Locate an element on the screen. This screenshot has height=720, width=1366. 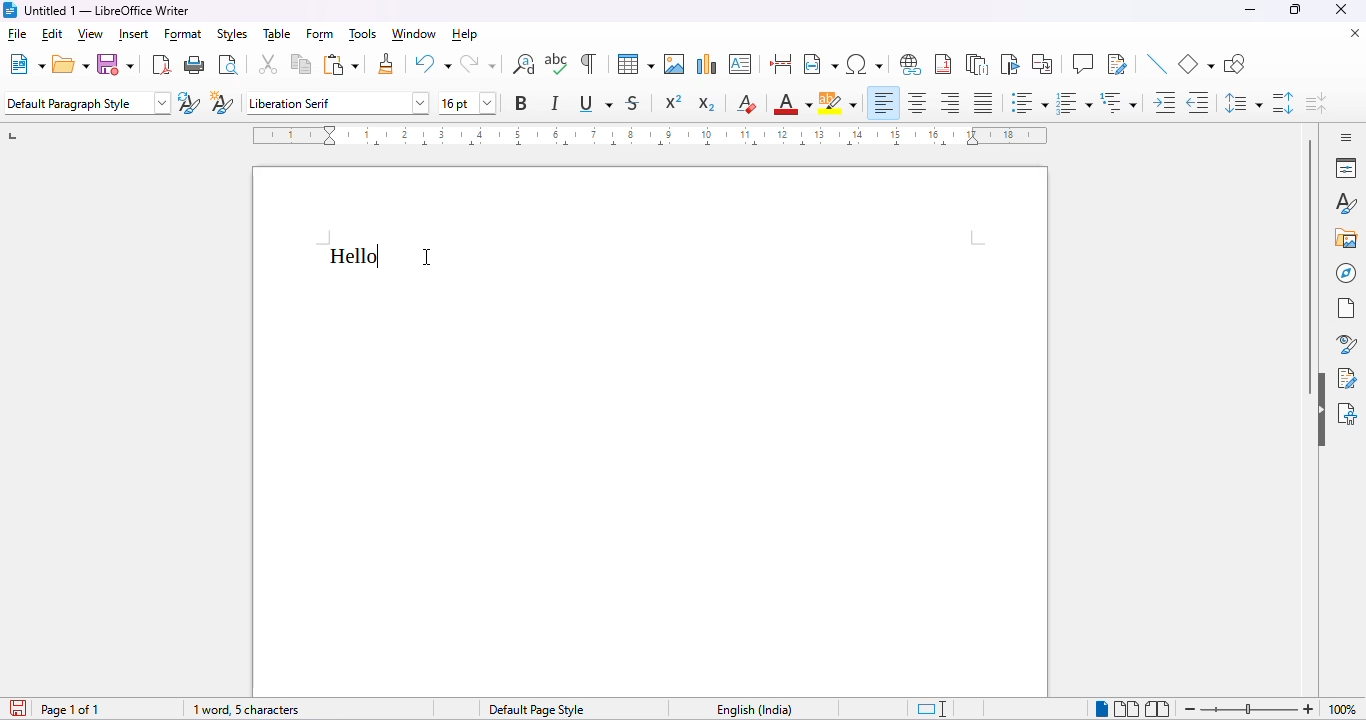
align center is located at coordinates (918, 104).